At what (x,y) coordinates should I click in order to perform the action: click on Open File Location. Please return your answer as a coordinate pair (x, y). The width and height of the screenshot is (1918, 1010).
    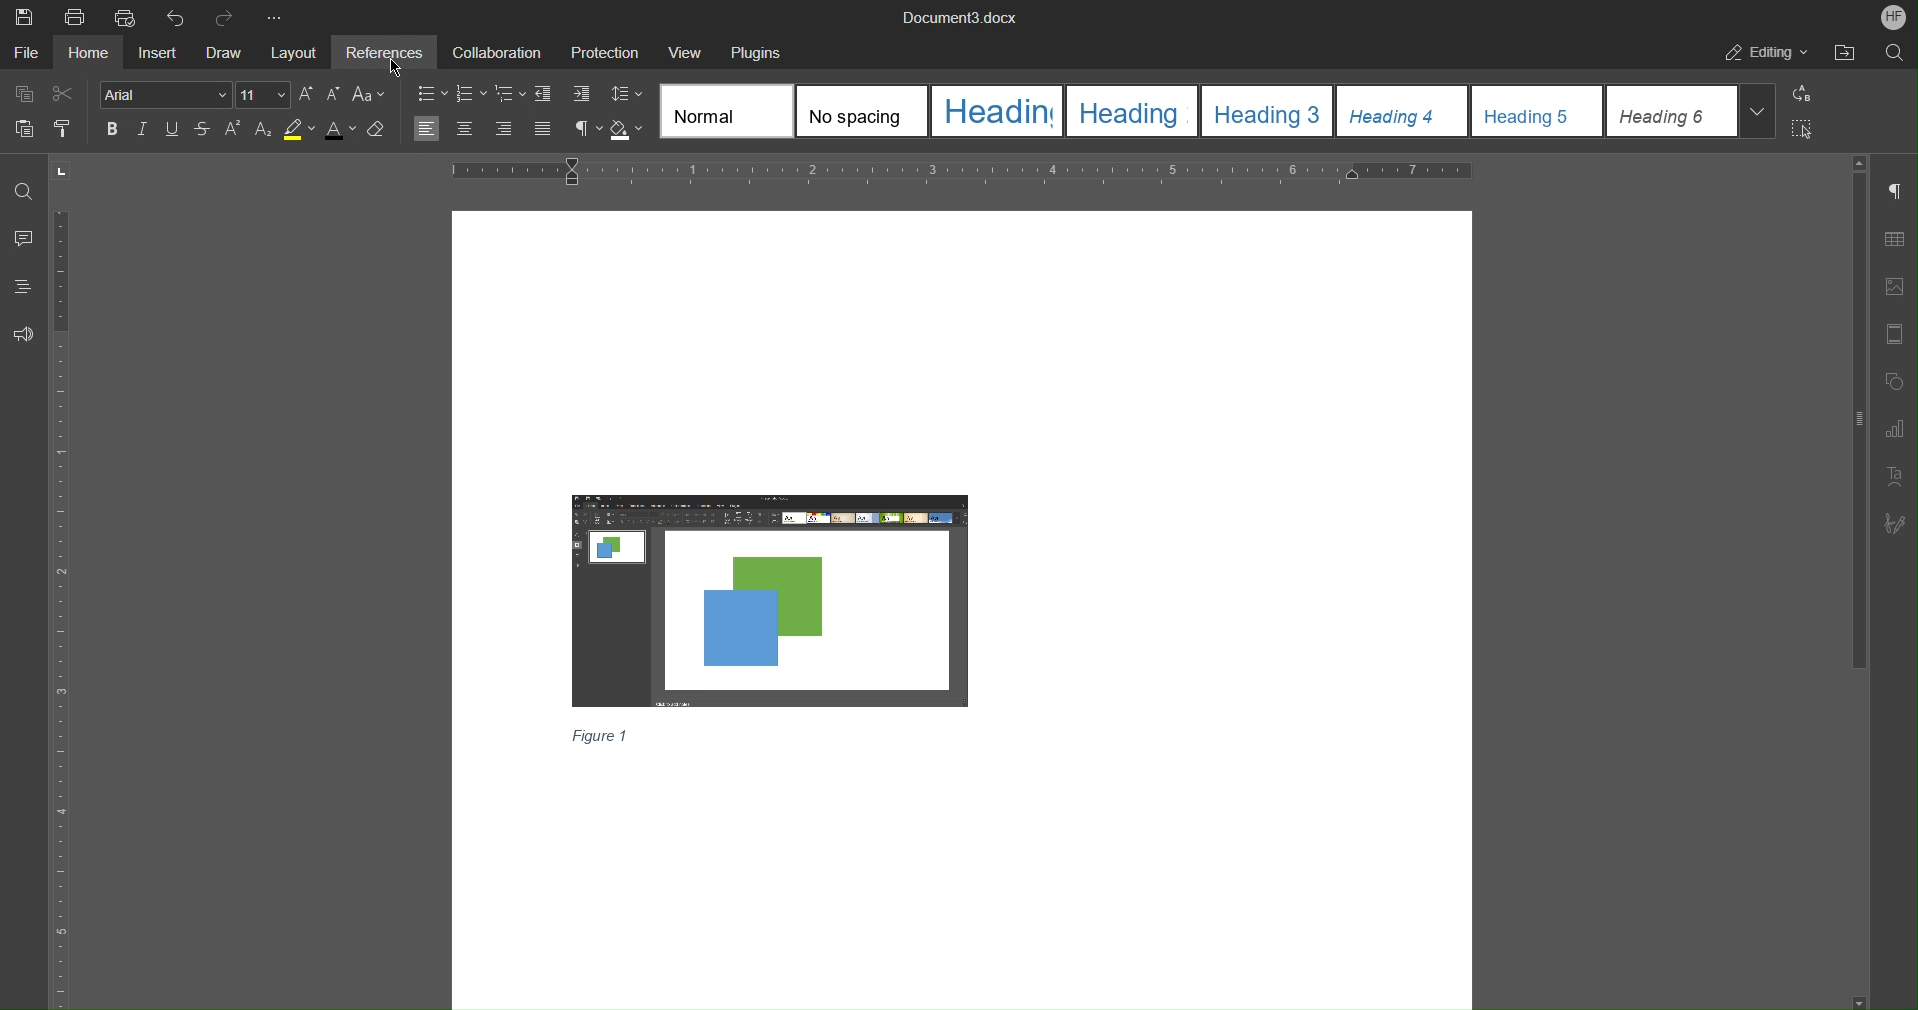
    Looking at the image, I should click on (1852, 54).